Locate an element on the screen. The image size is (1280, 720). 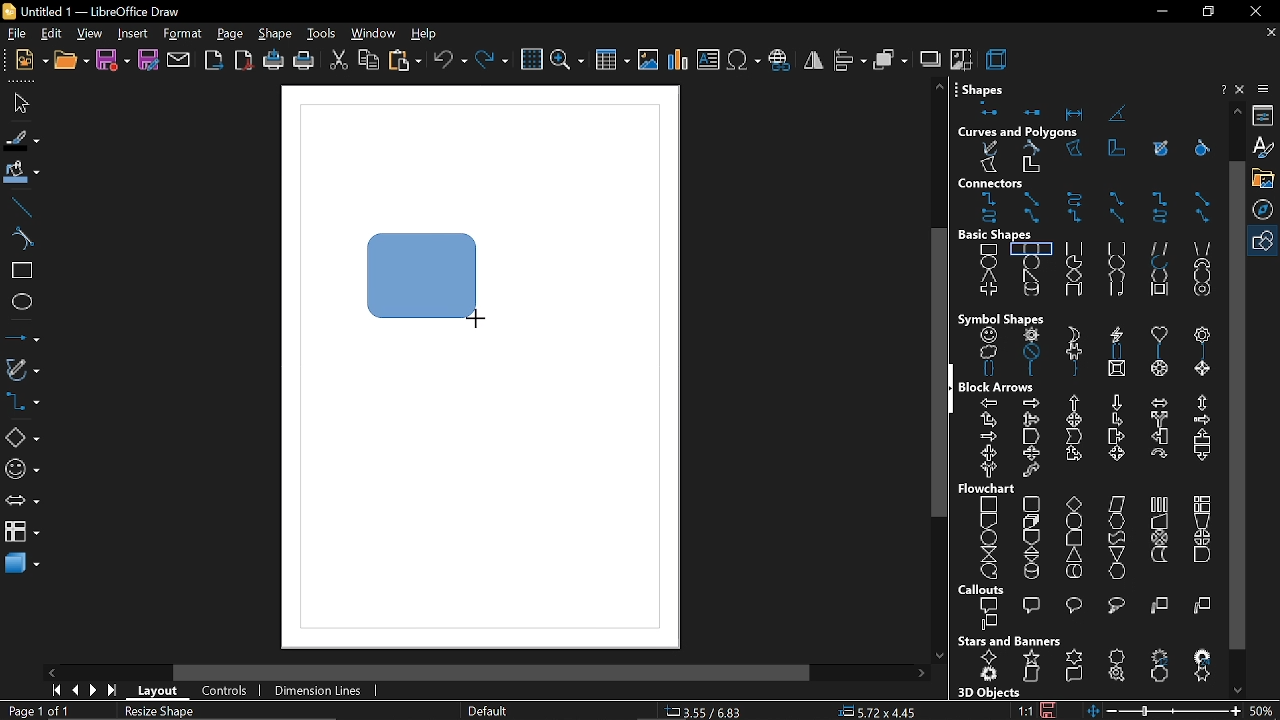
line is located at coordinates (22, 207).